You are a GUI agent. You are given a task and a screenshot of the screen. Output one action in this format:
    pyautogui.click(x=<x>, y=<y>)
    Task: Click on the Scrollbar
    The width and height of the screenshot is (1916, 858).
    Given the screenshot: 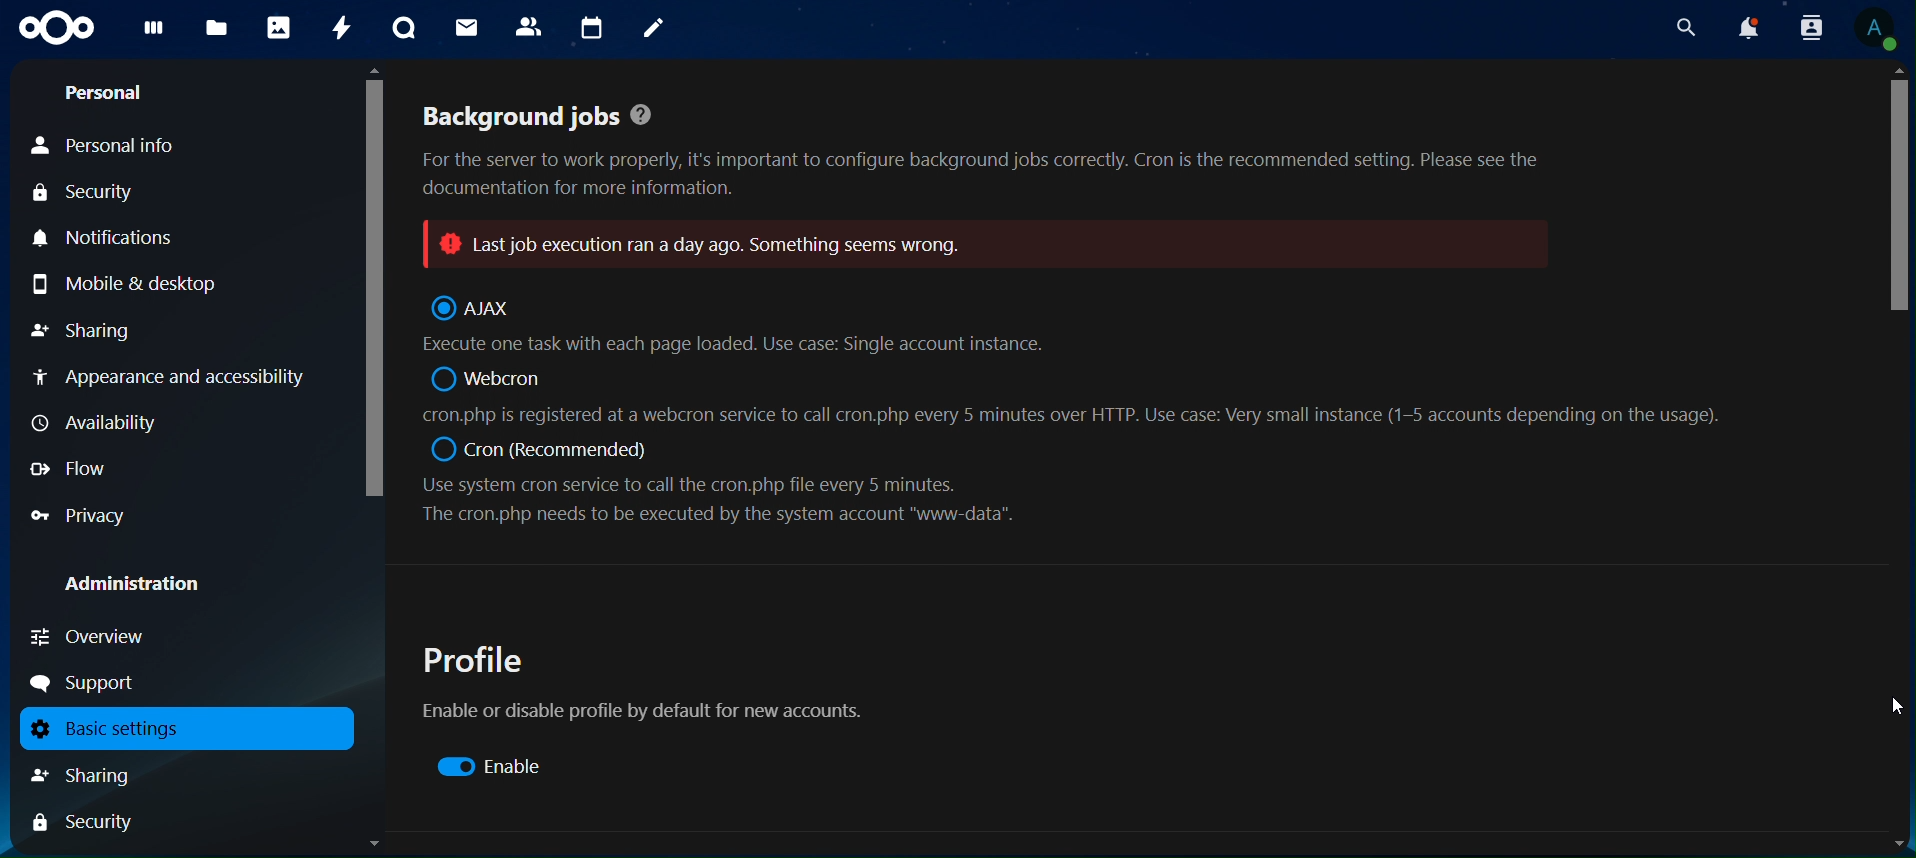 What is the action you would take?
    pyautogui.click(x=1899, y=456)
    